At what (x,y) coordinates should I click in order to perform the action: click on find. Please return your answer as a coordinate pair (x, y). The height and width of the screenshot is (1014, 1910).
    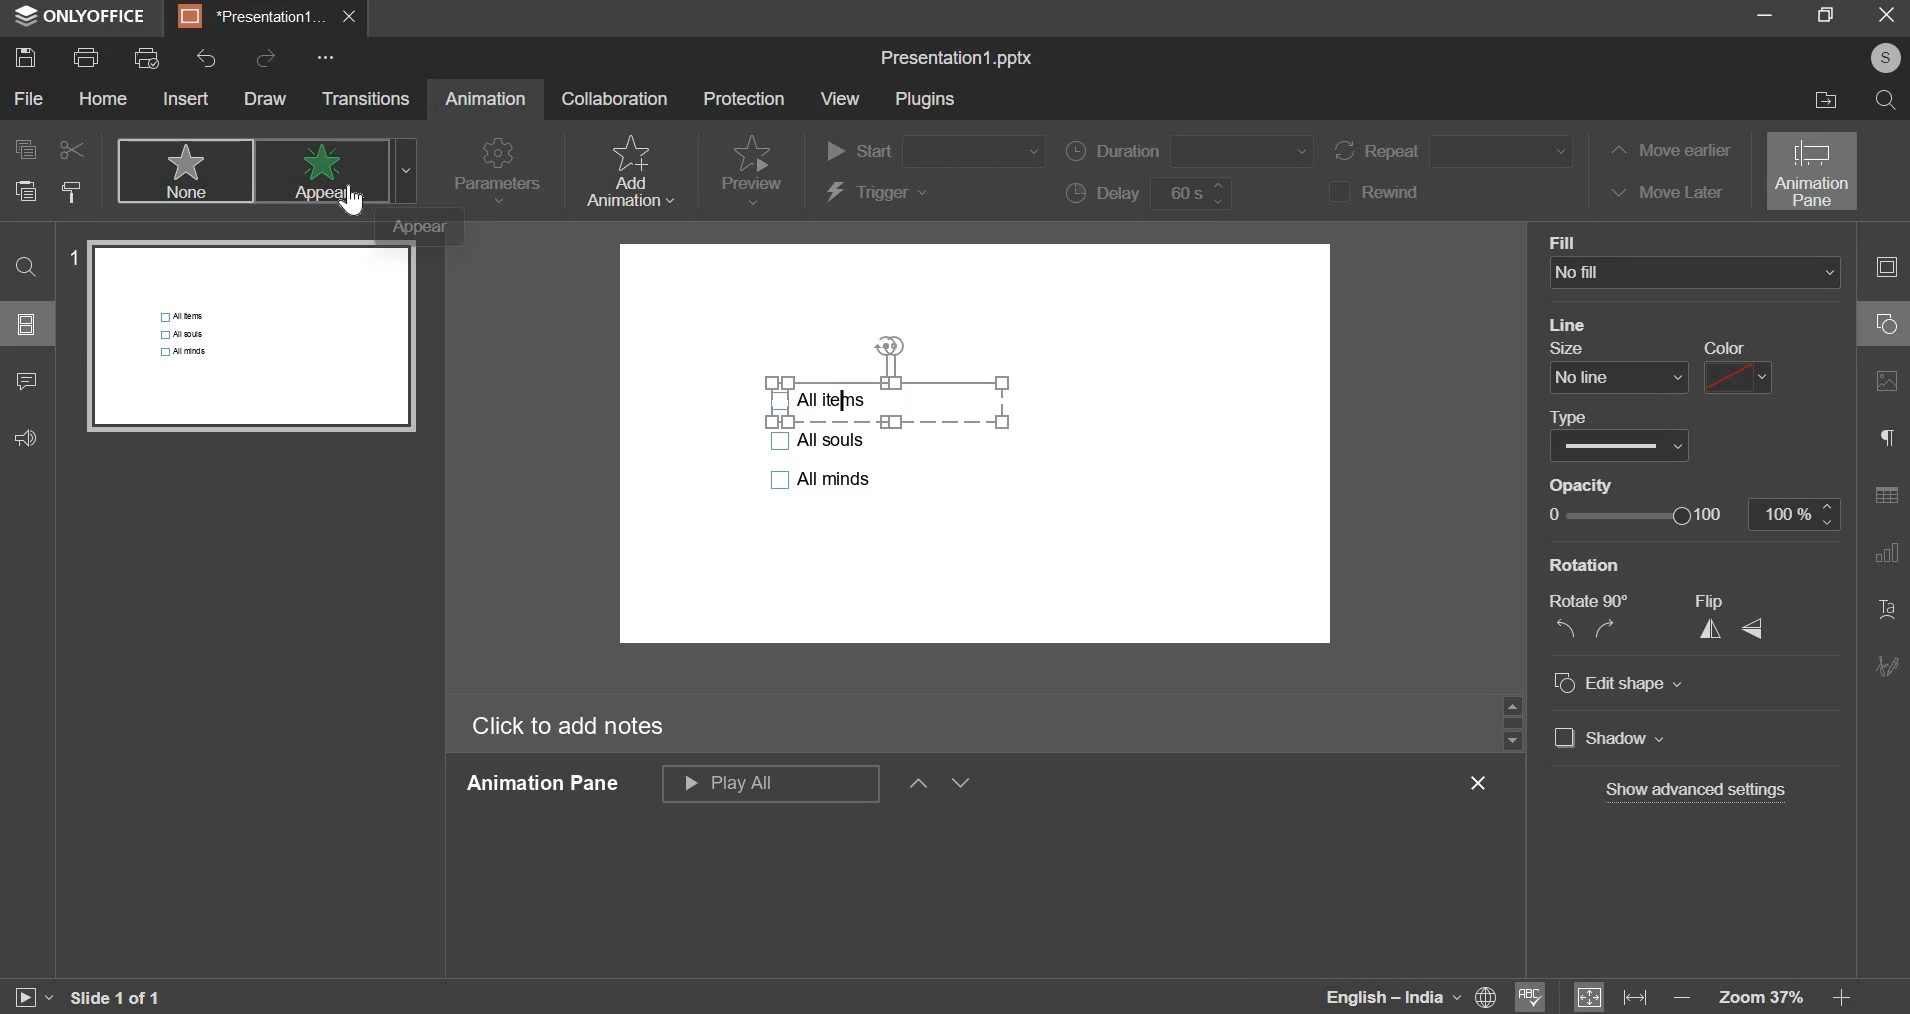
    Looking at the image, I should click on (26, 267).